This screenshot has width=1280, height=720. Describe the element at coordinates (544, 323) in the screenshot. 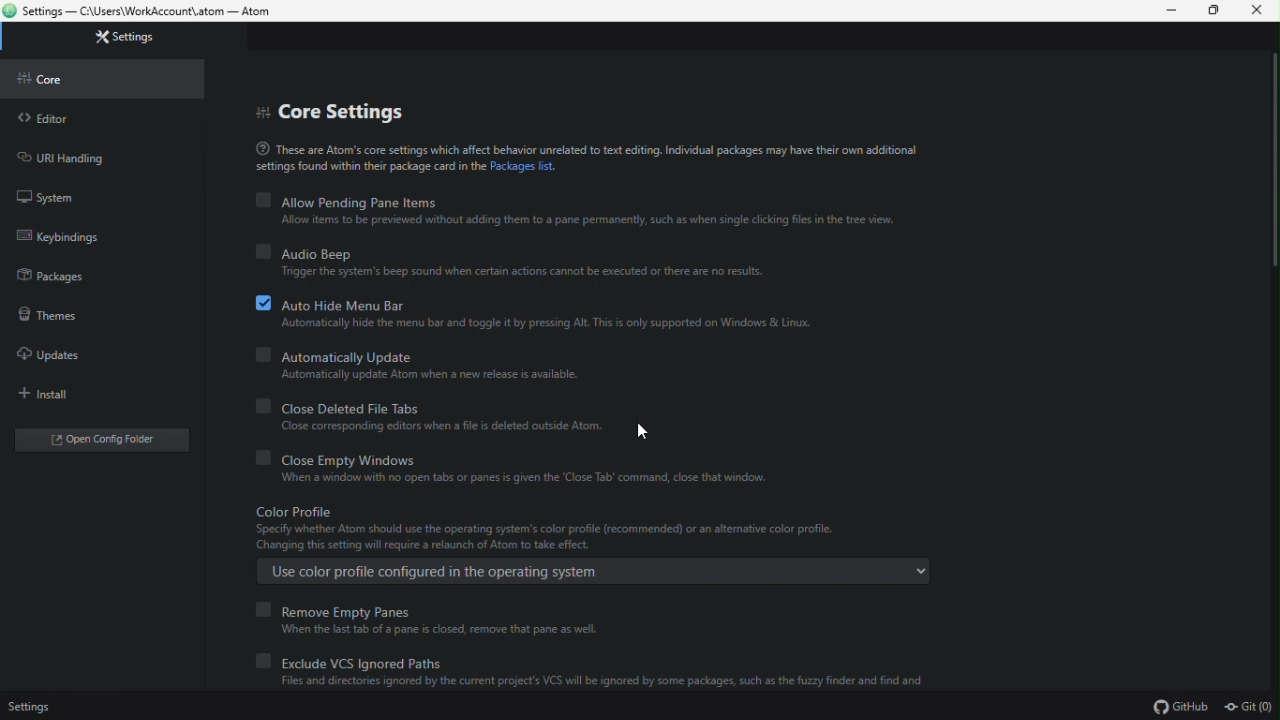

I see `Automatically hide the menu bar and toggle it by pressing Alt. This is only supported on Windows & Linux.` at that location.